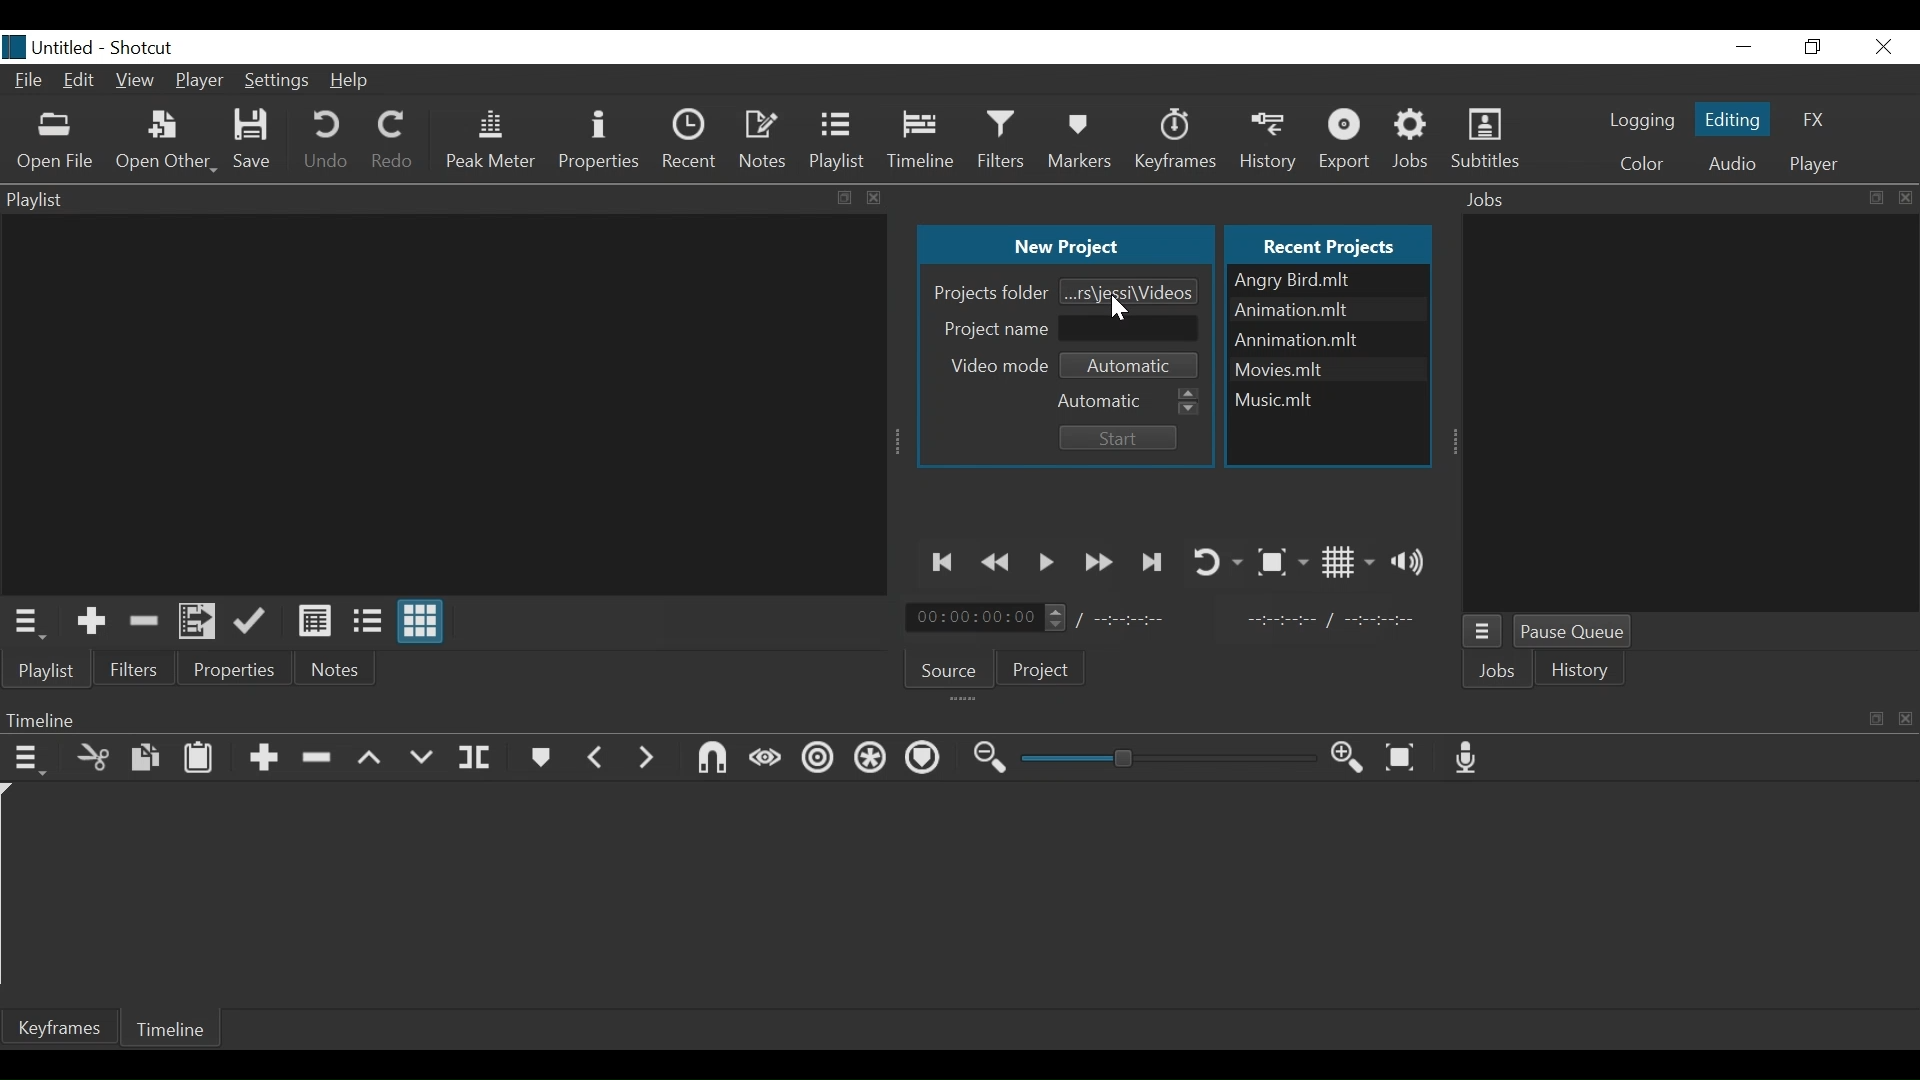 The width and height of the screenshot is (1920, 1080). Describe the element at coordinates (1123, 310) in the screenshot. I see `Cursor` at that location.